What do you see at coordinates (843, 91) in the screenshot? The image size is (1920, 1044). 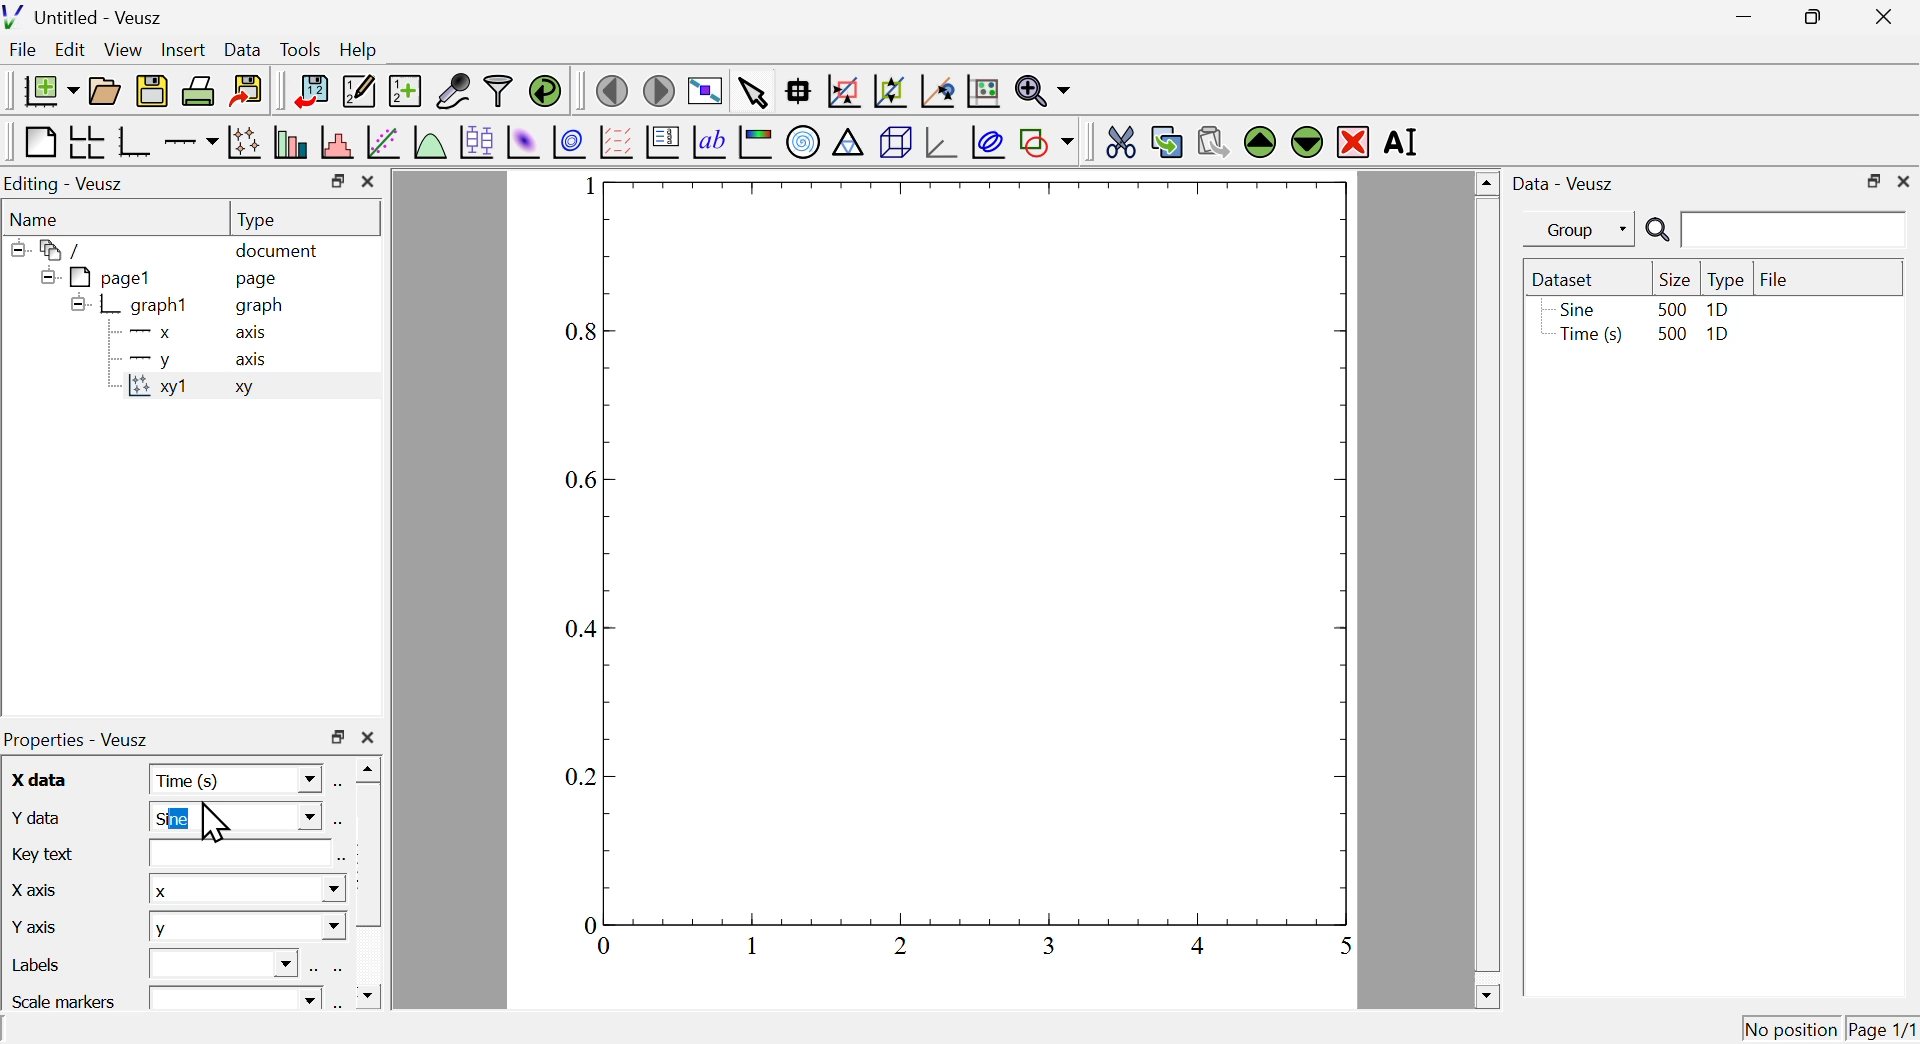 I see `draw a rectangle to zoom graph axes` at bounding box center [843, 91].